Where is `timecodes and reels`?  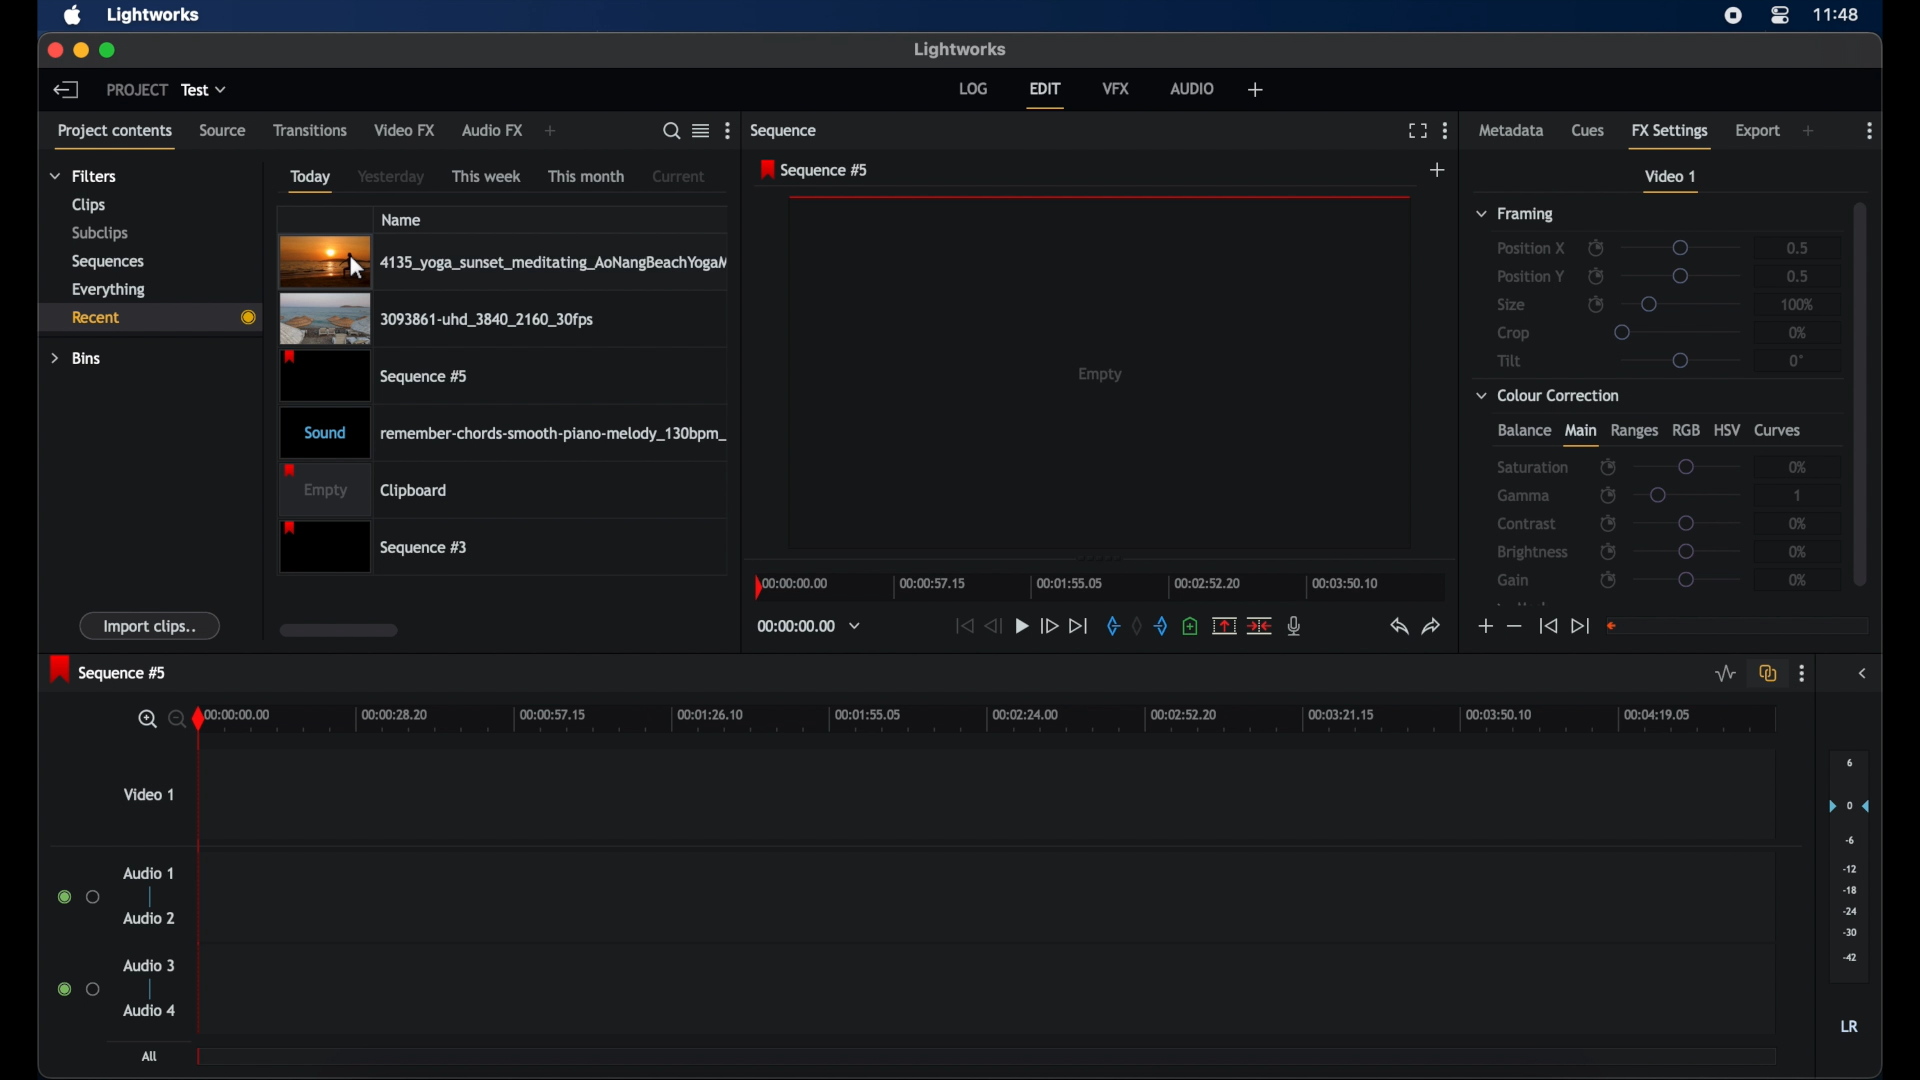 timecodes and reels is located at coordinates (809, 627).